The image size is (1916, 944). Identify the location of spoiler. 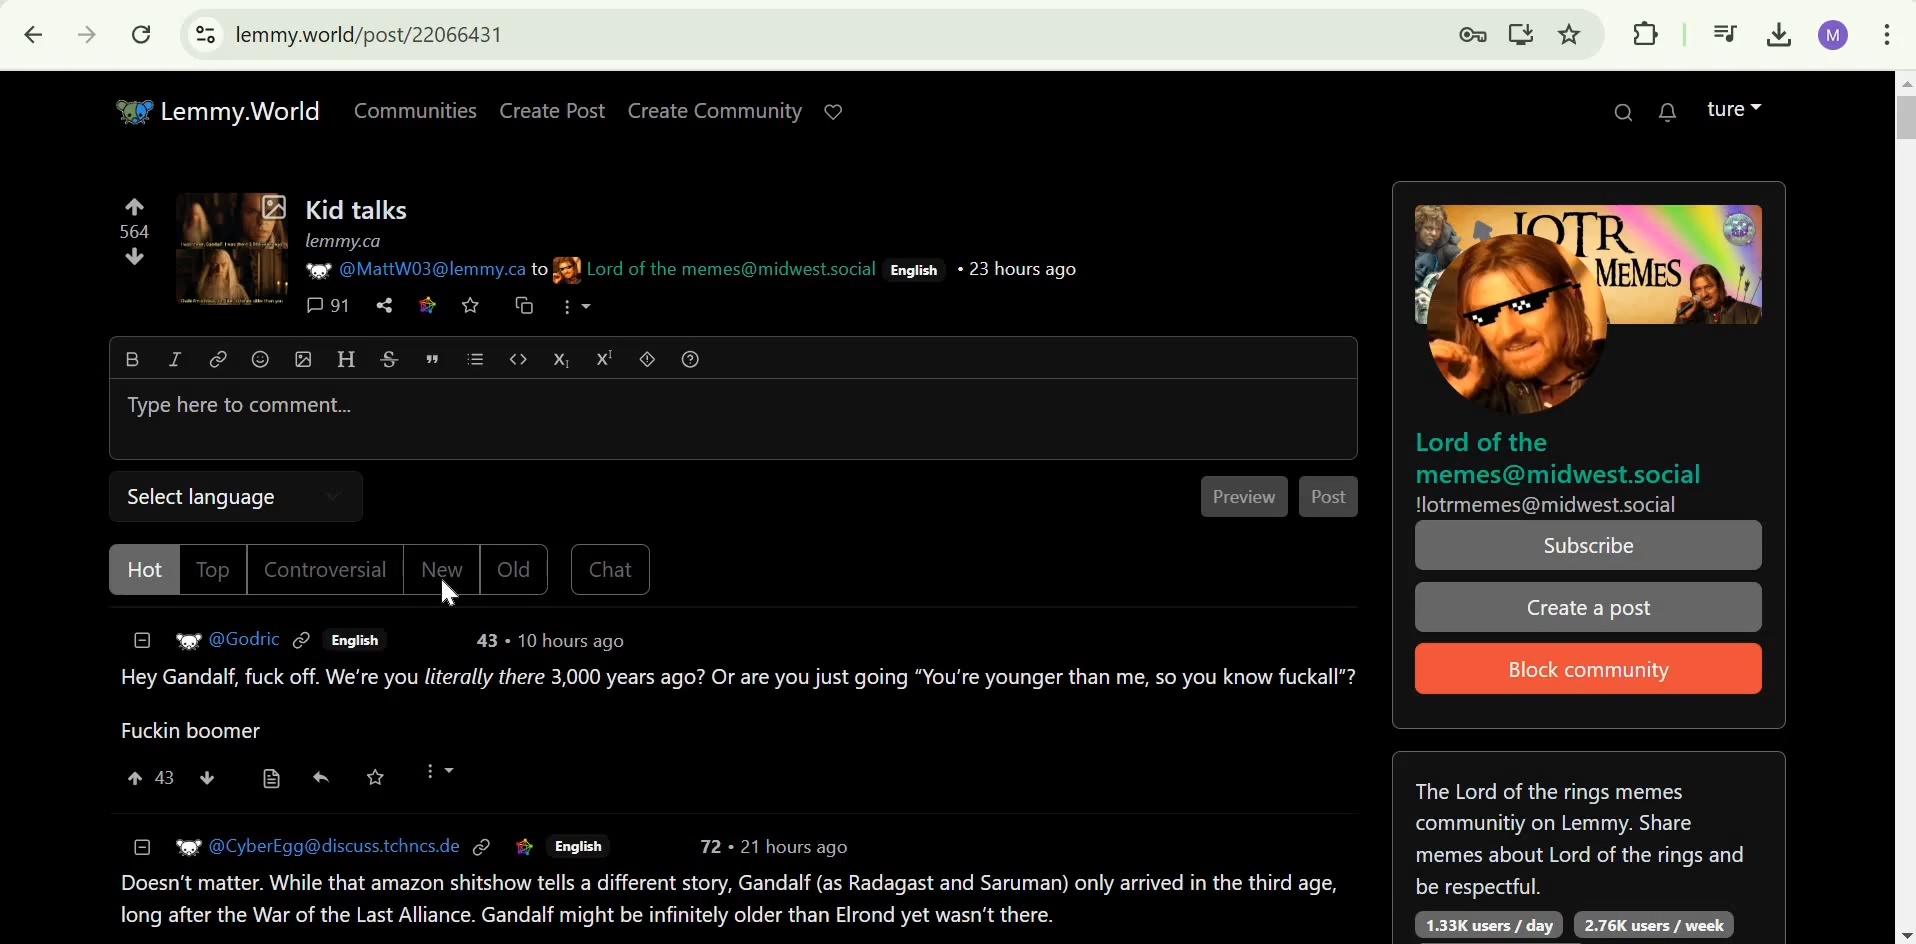
(647, 358).